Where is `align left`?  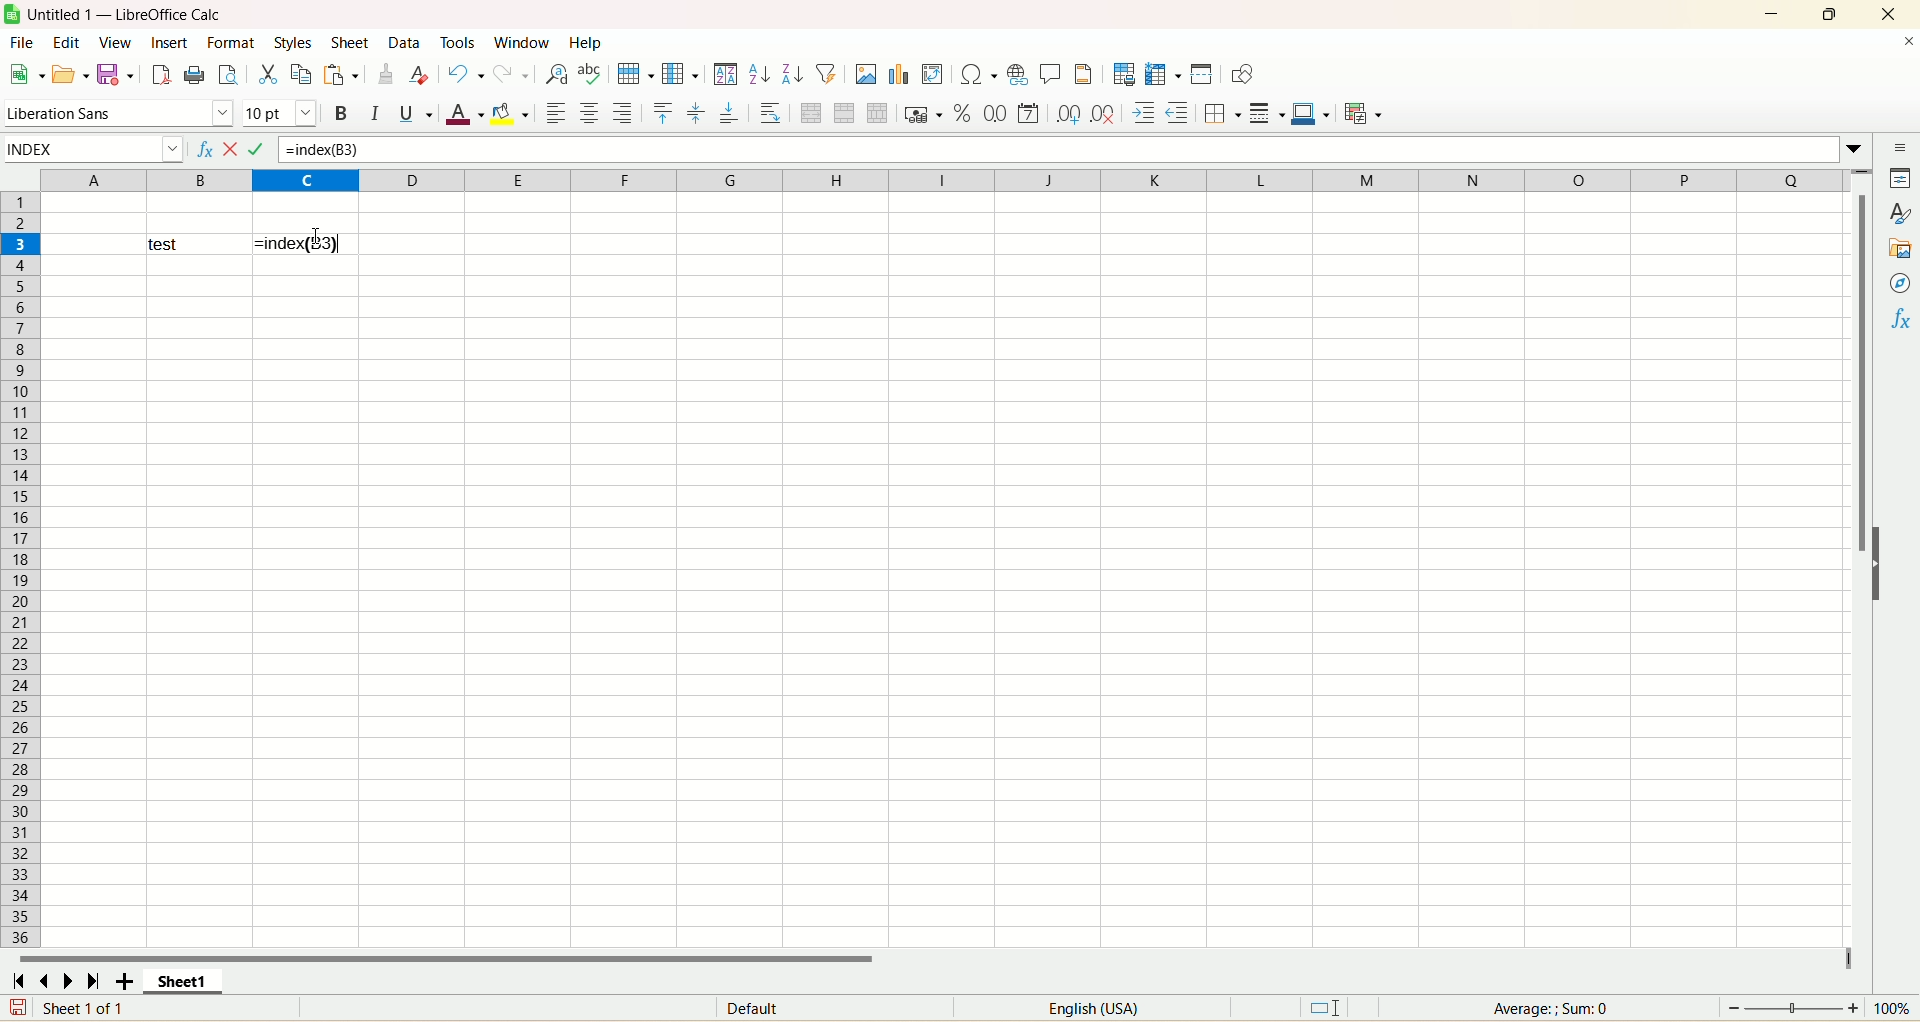 align left is located at coordinates (624, 113).